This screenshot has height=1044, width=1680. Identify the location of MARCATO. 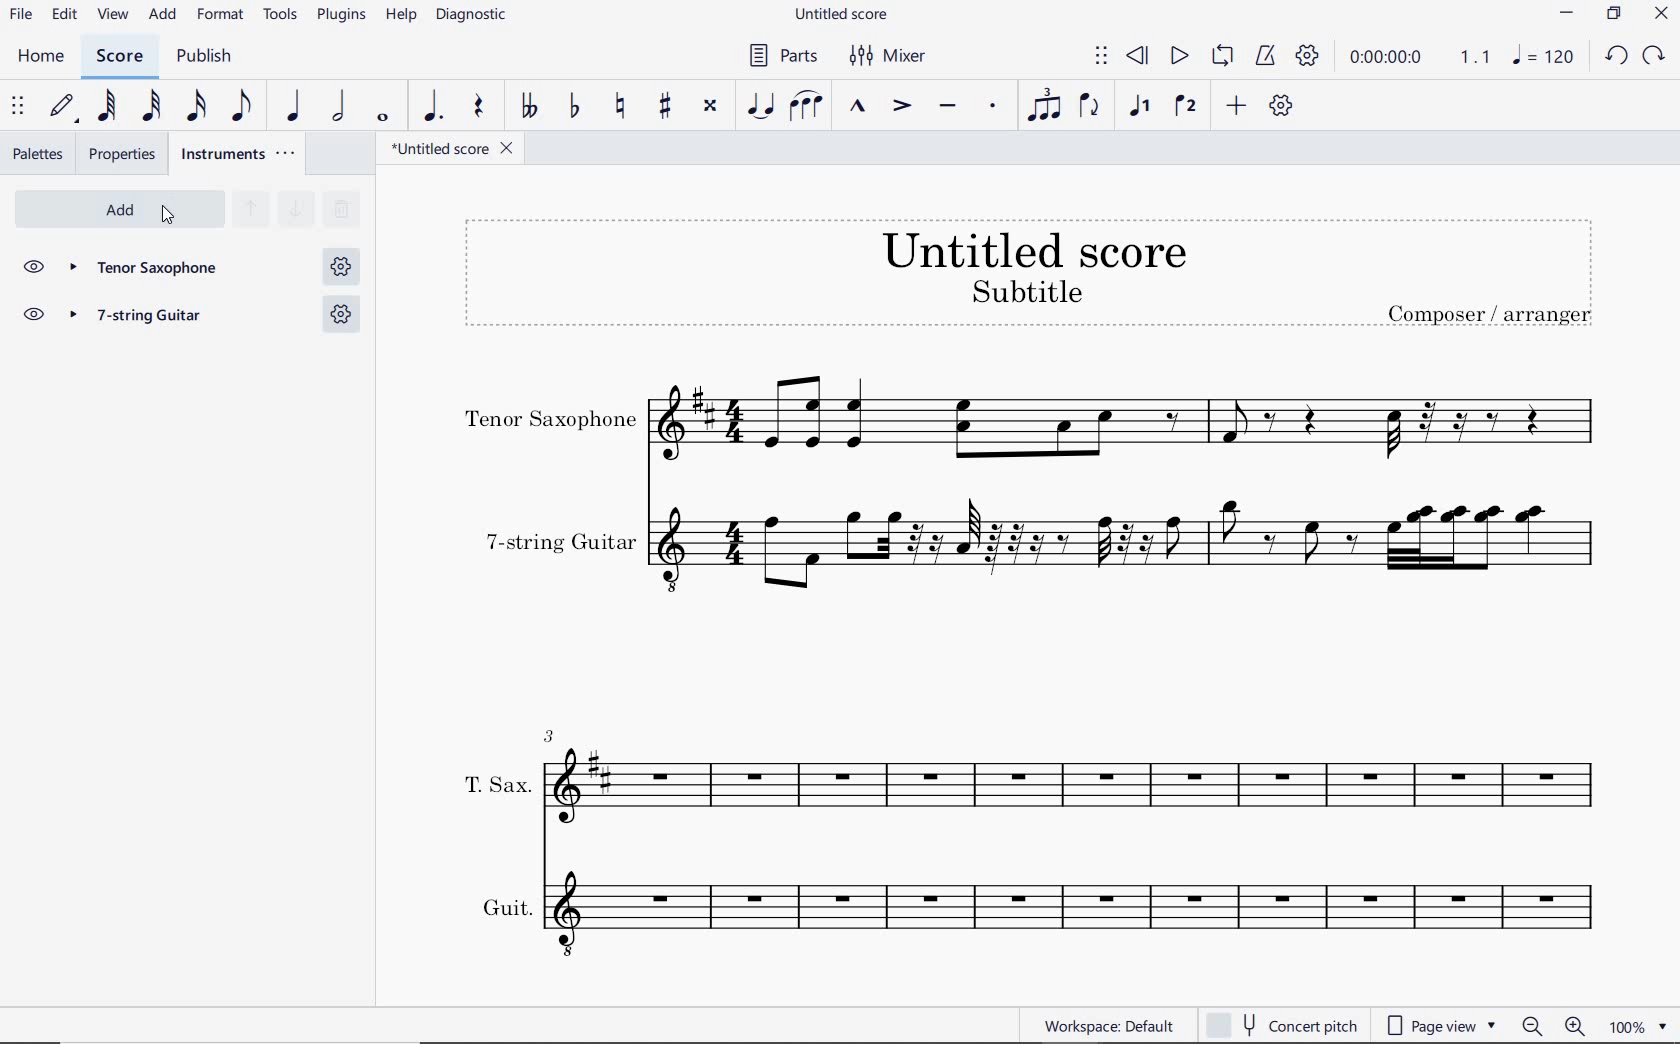
(857, 107).